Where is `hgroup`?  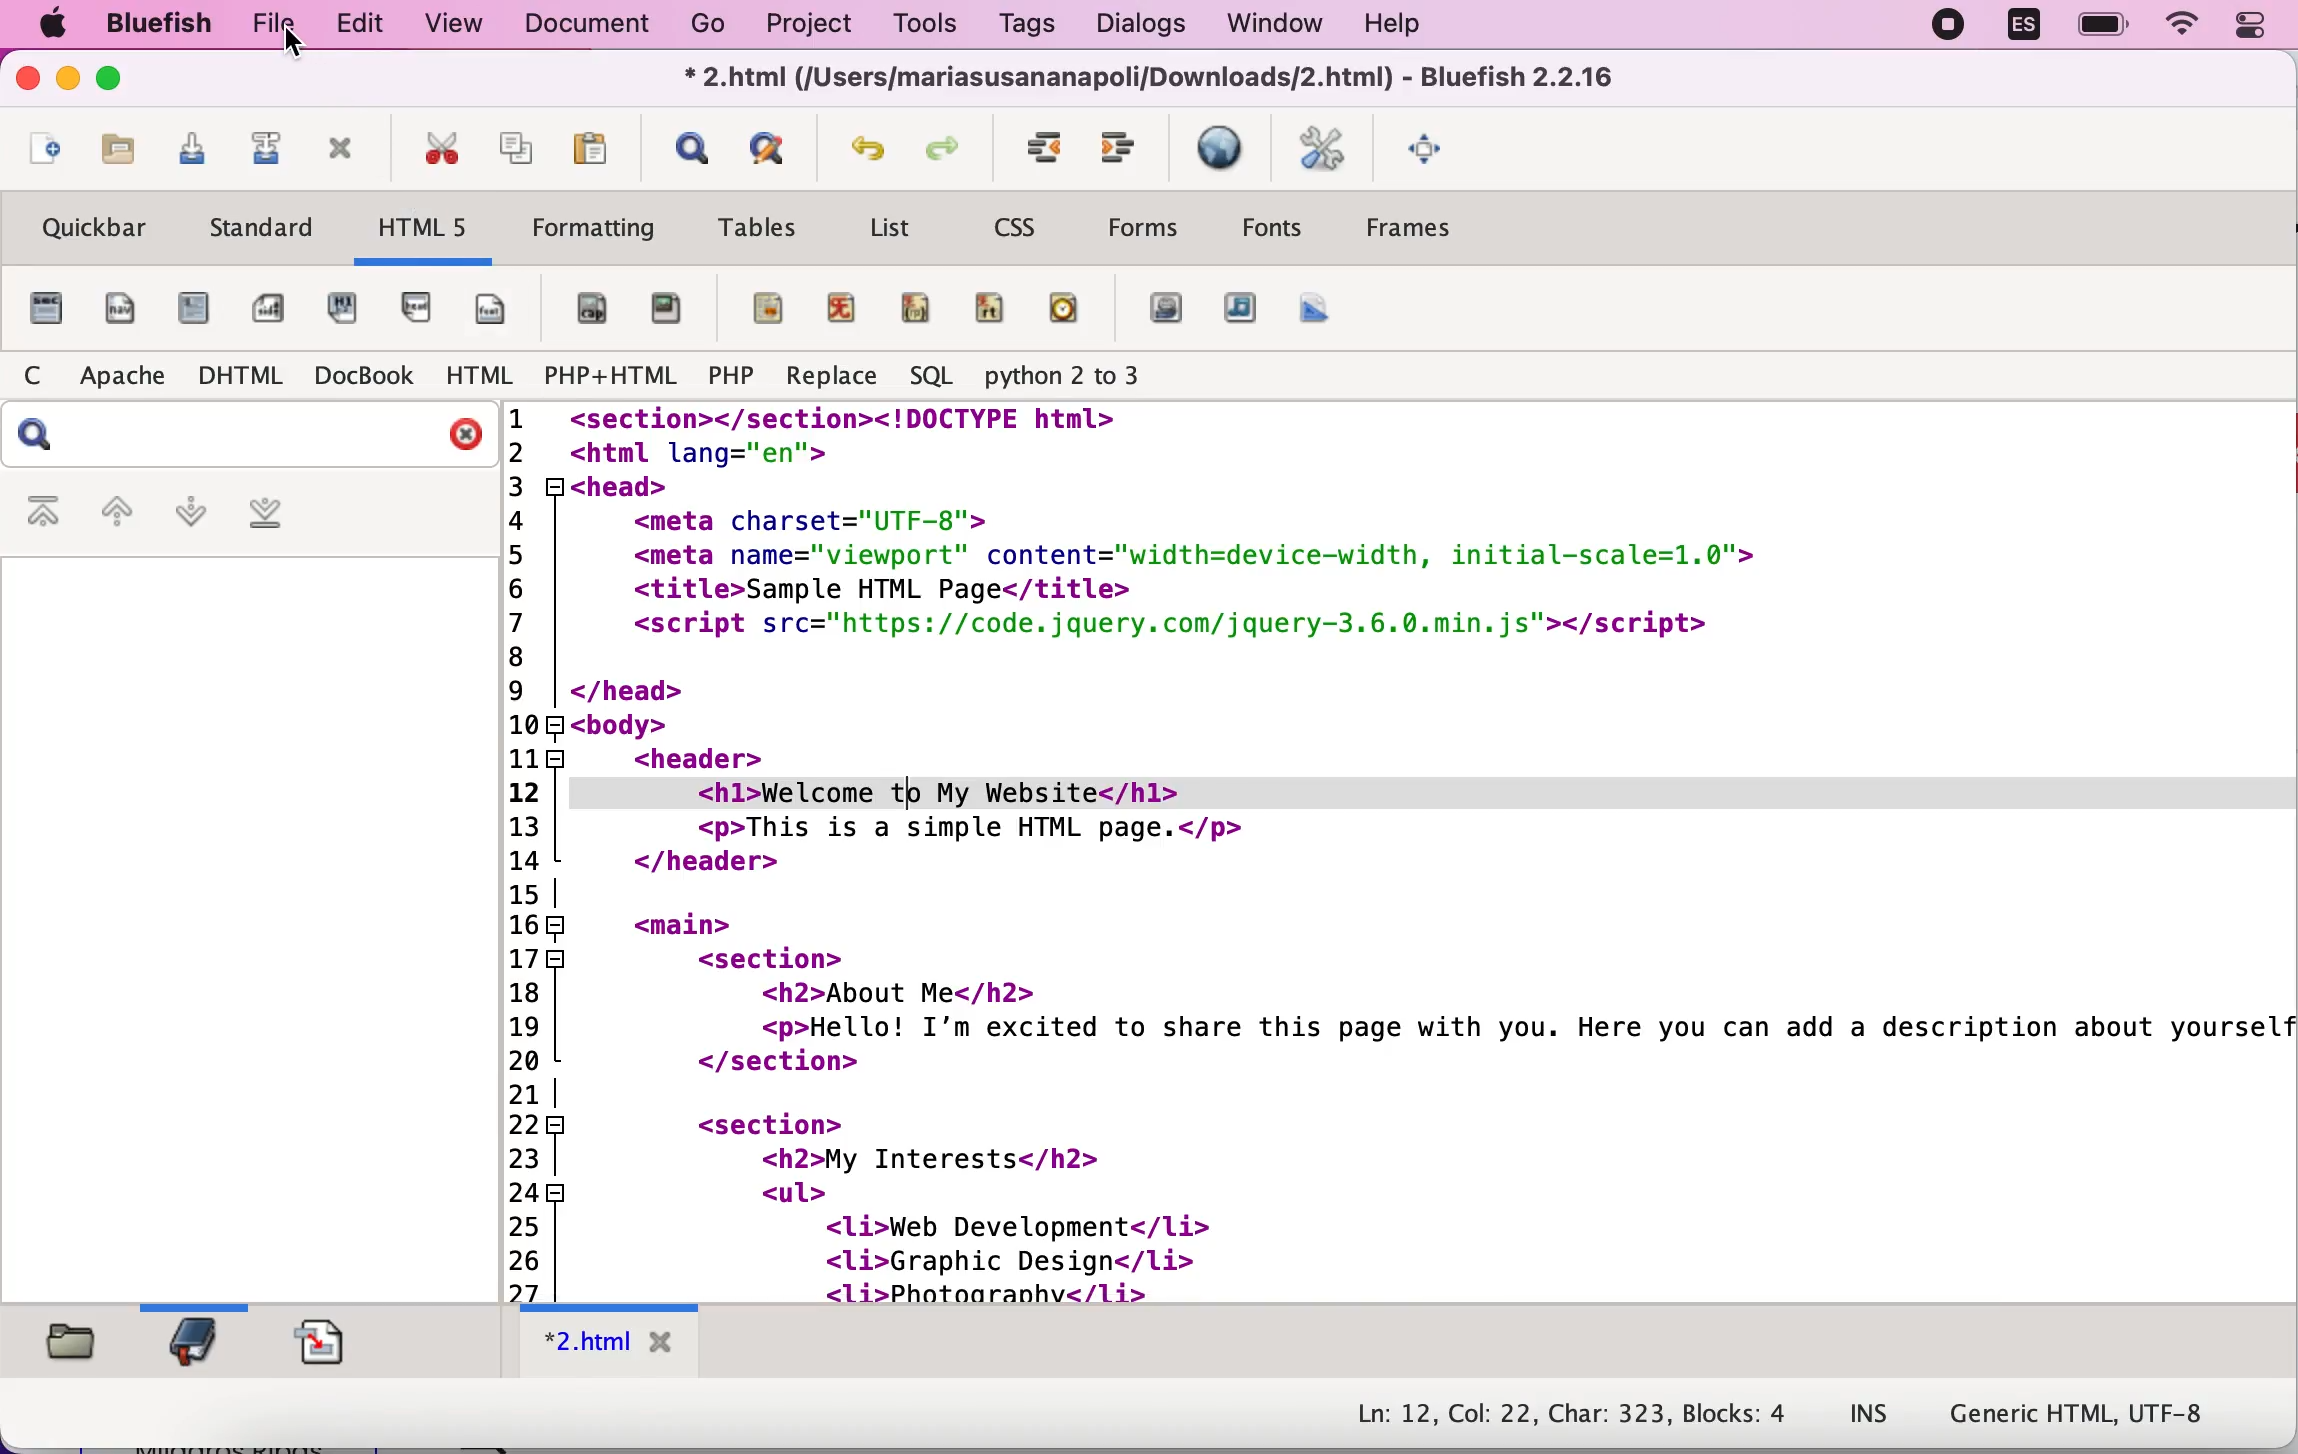 hgroup is located at coordinates (343, 308).